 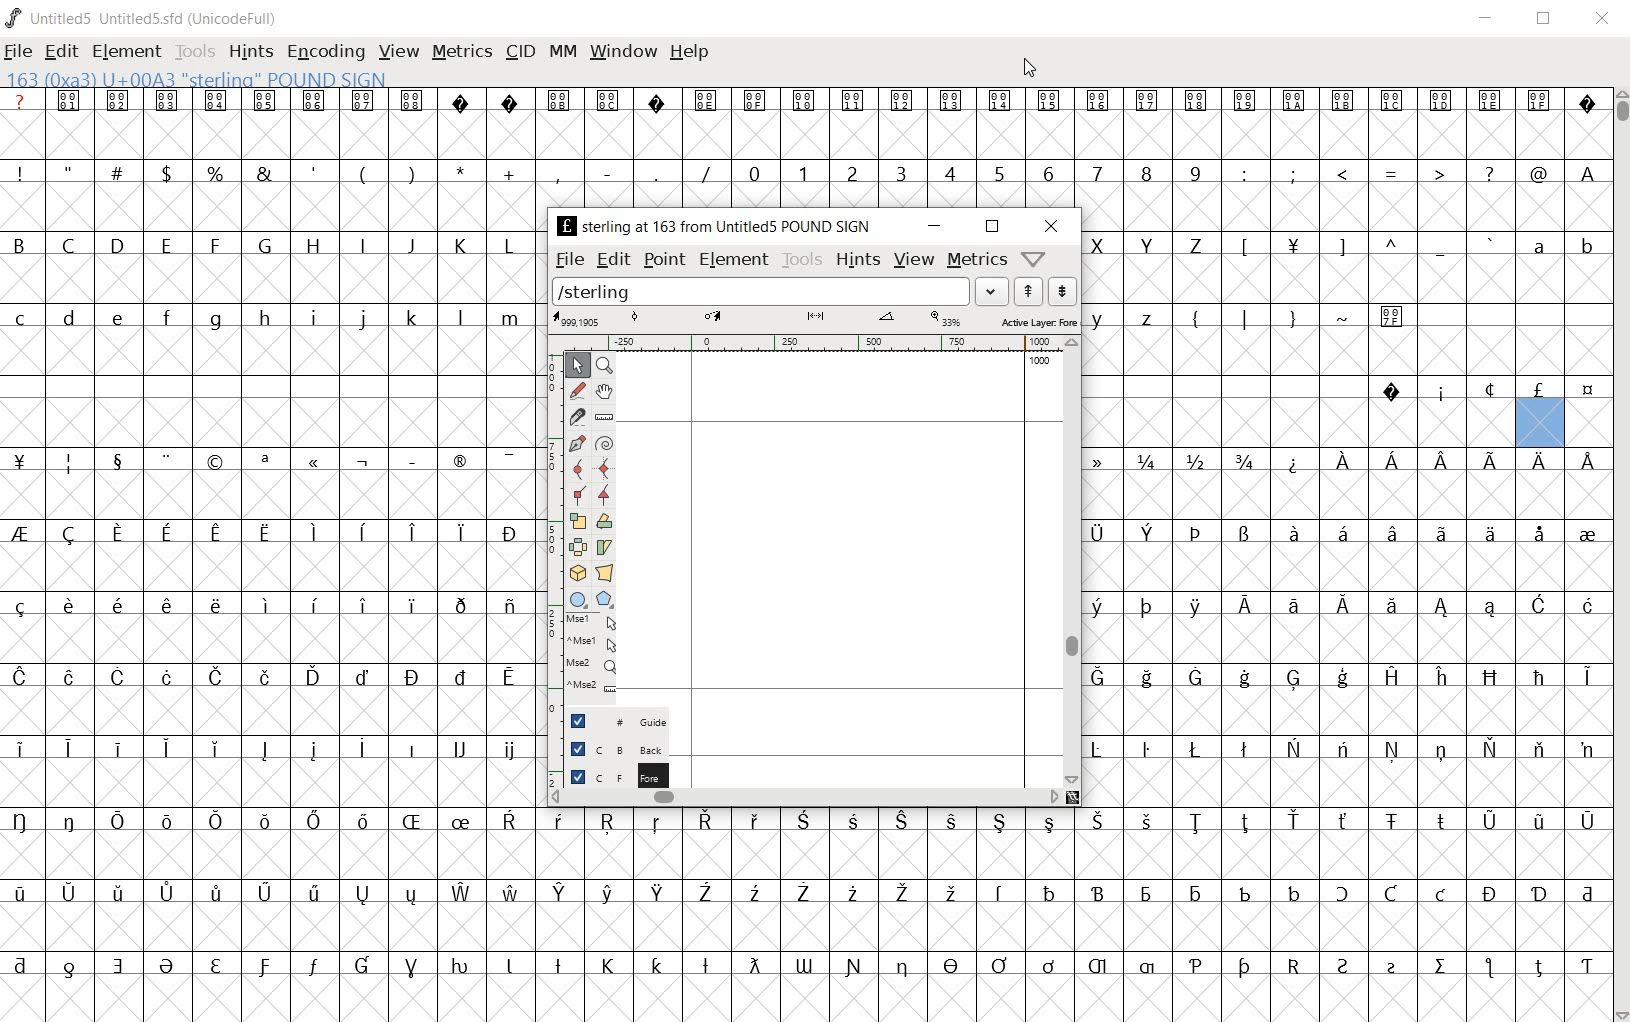 I want to click on Symbol, so click(x=1491, y=461).